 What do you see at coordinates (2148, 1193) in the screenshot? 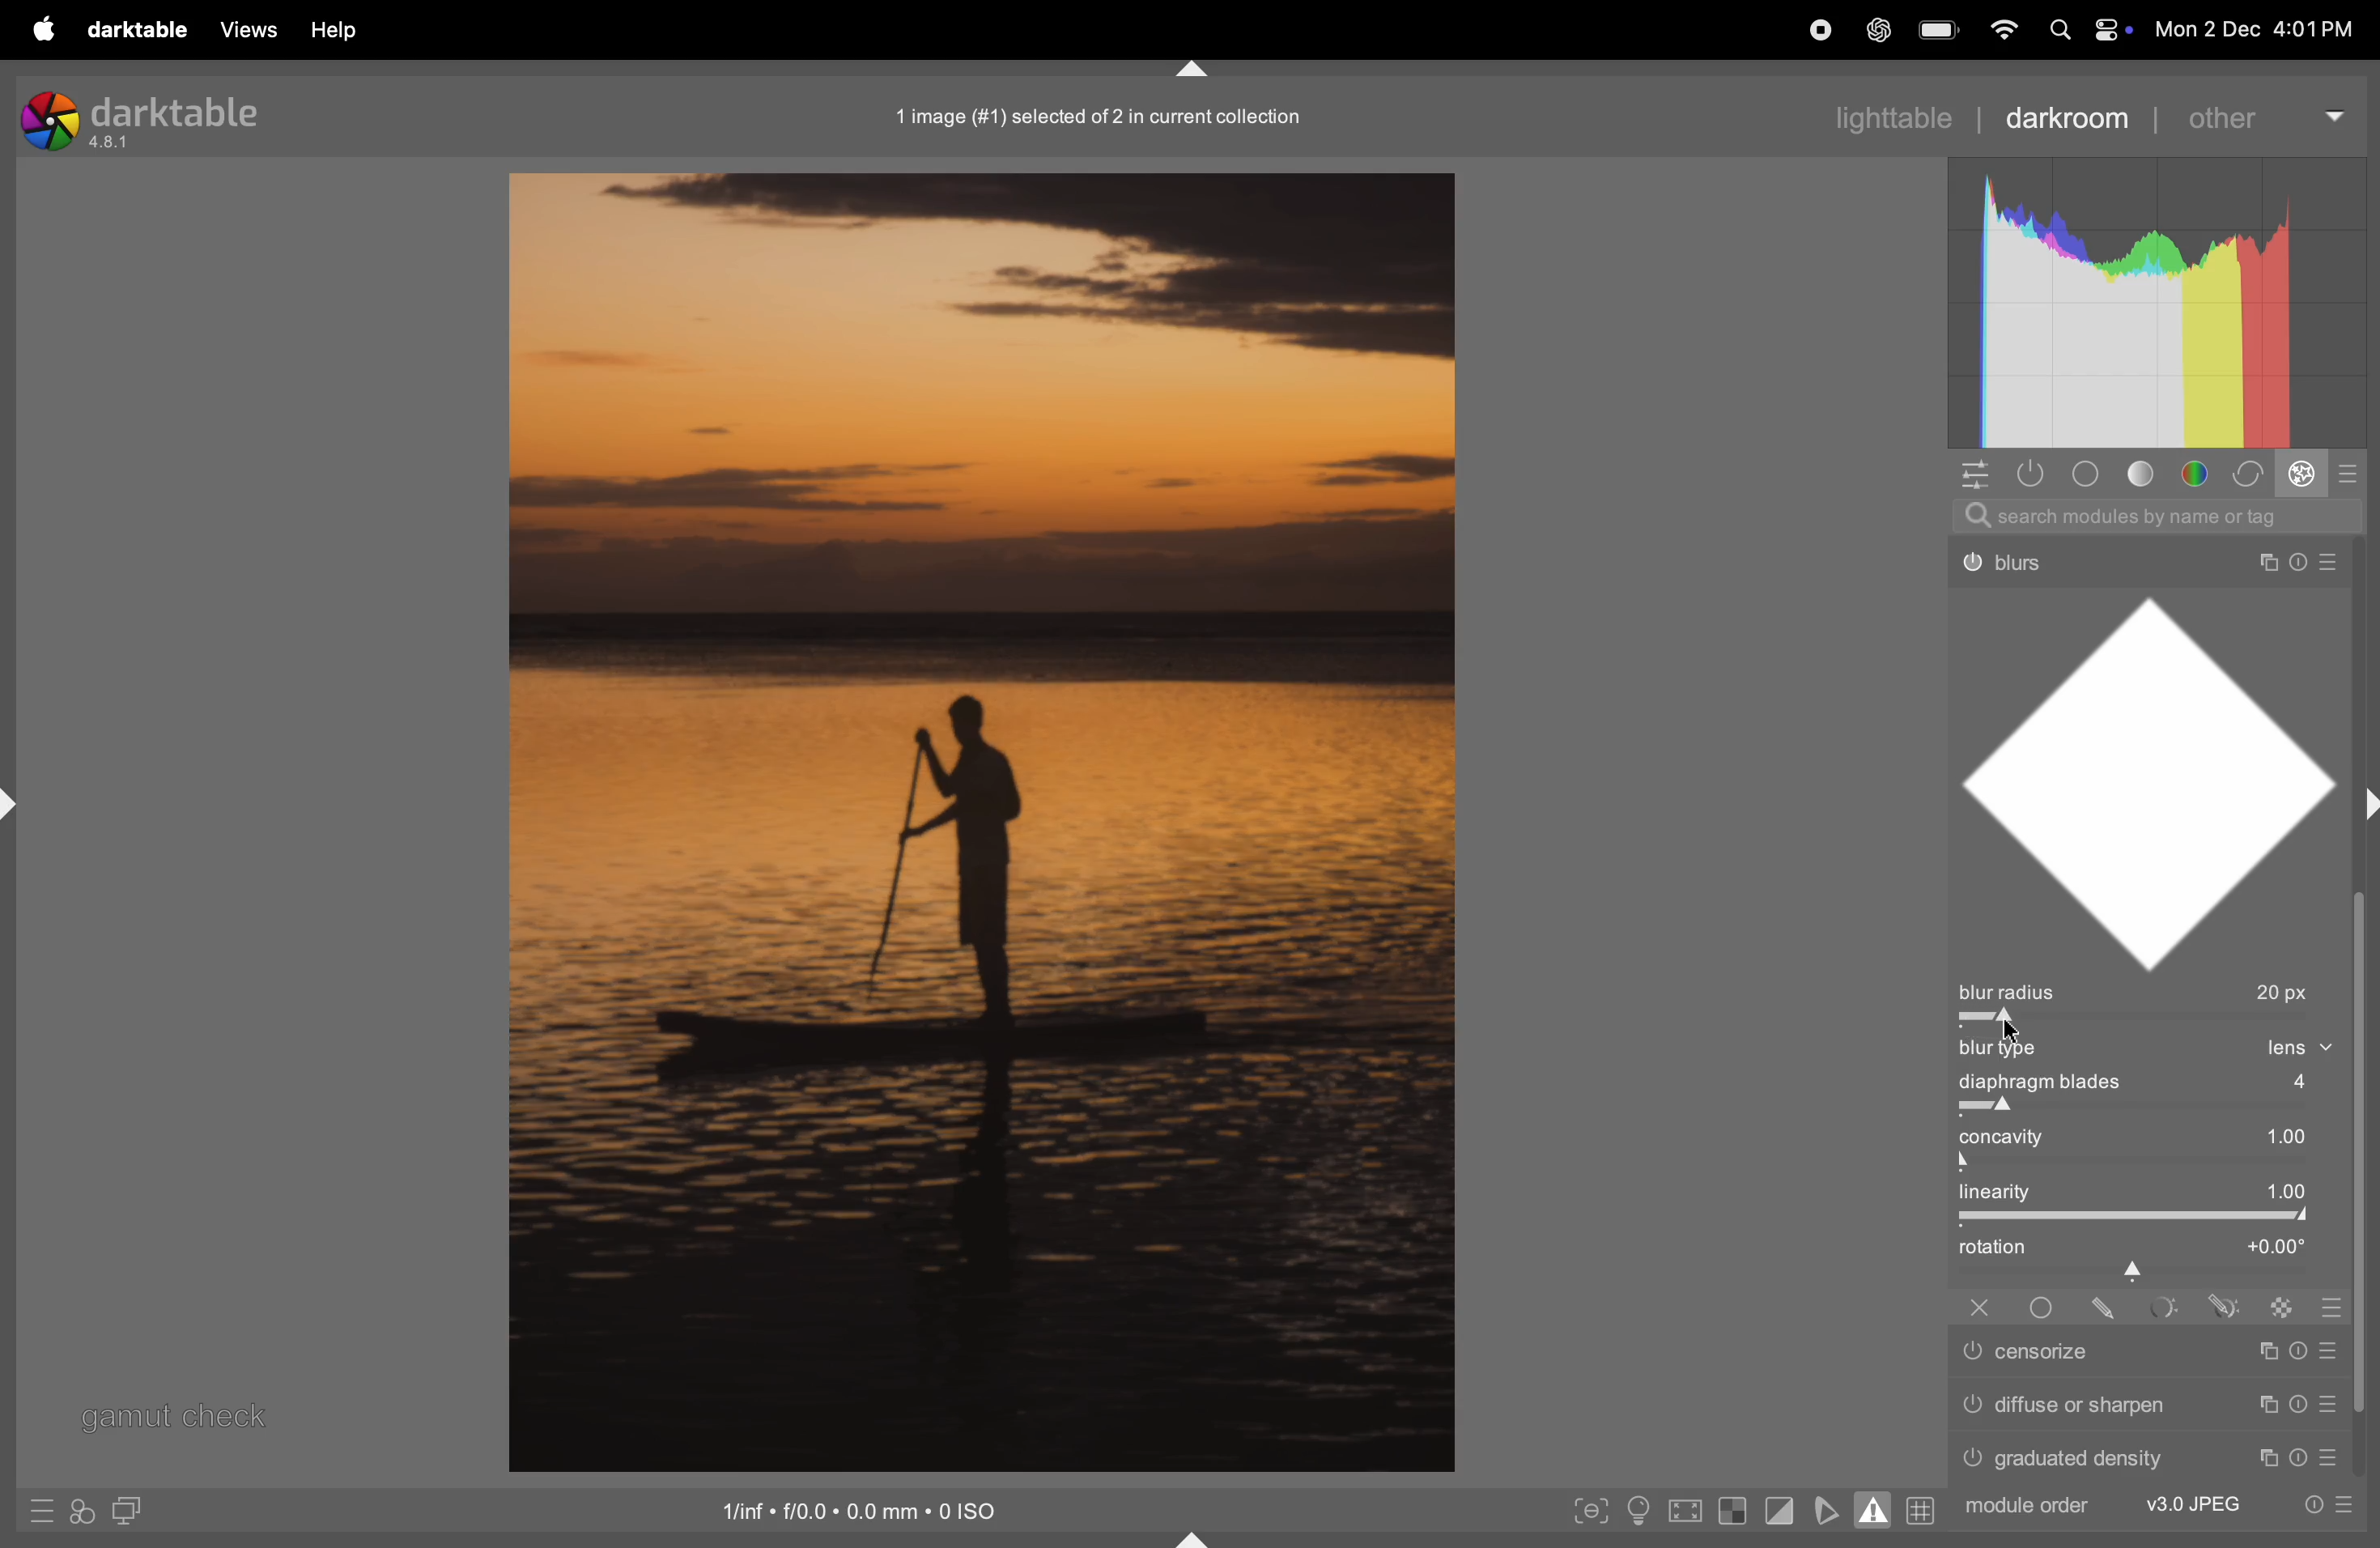
I see `linearty` at bounding box center [2148, 1193].